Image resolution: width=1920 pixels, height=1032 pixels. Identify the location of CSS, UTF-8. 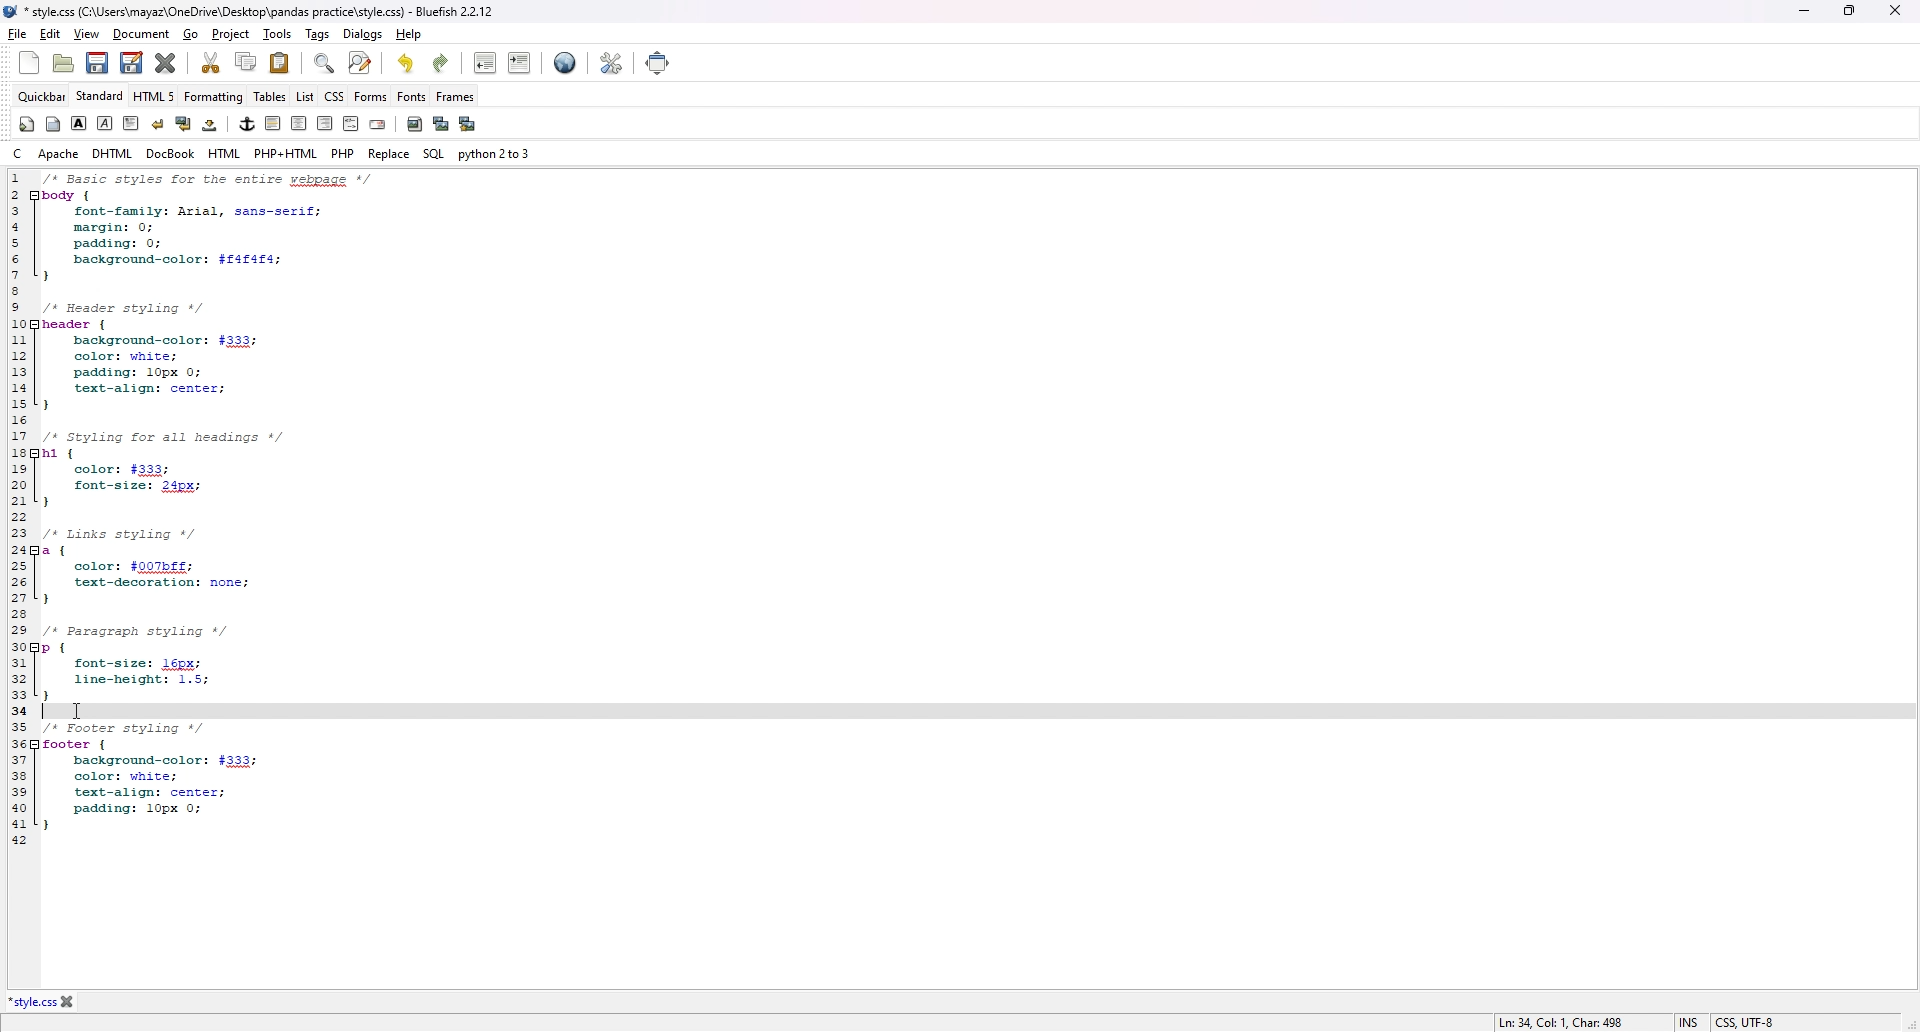
(1749, 1020).